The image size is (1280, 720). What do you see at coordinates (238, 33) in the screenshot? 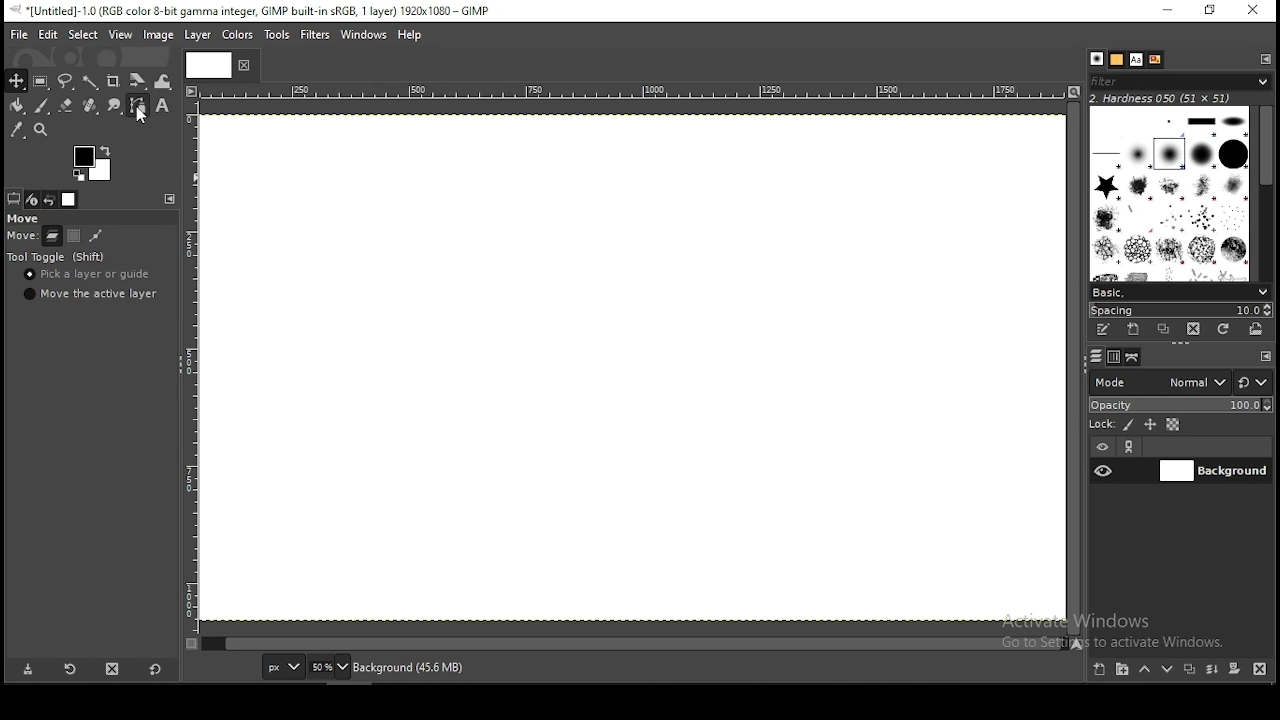
I see `colors` at bounding box center [238, 33].